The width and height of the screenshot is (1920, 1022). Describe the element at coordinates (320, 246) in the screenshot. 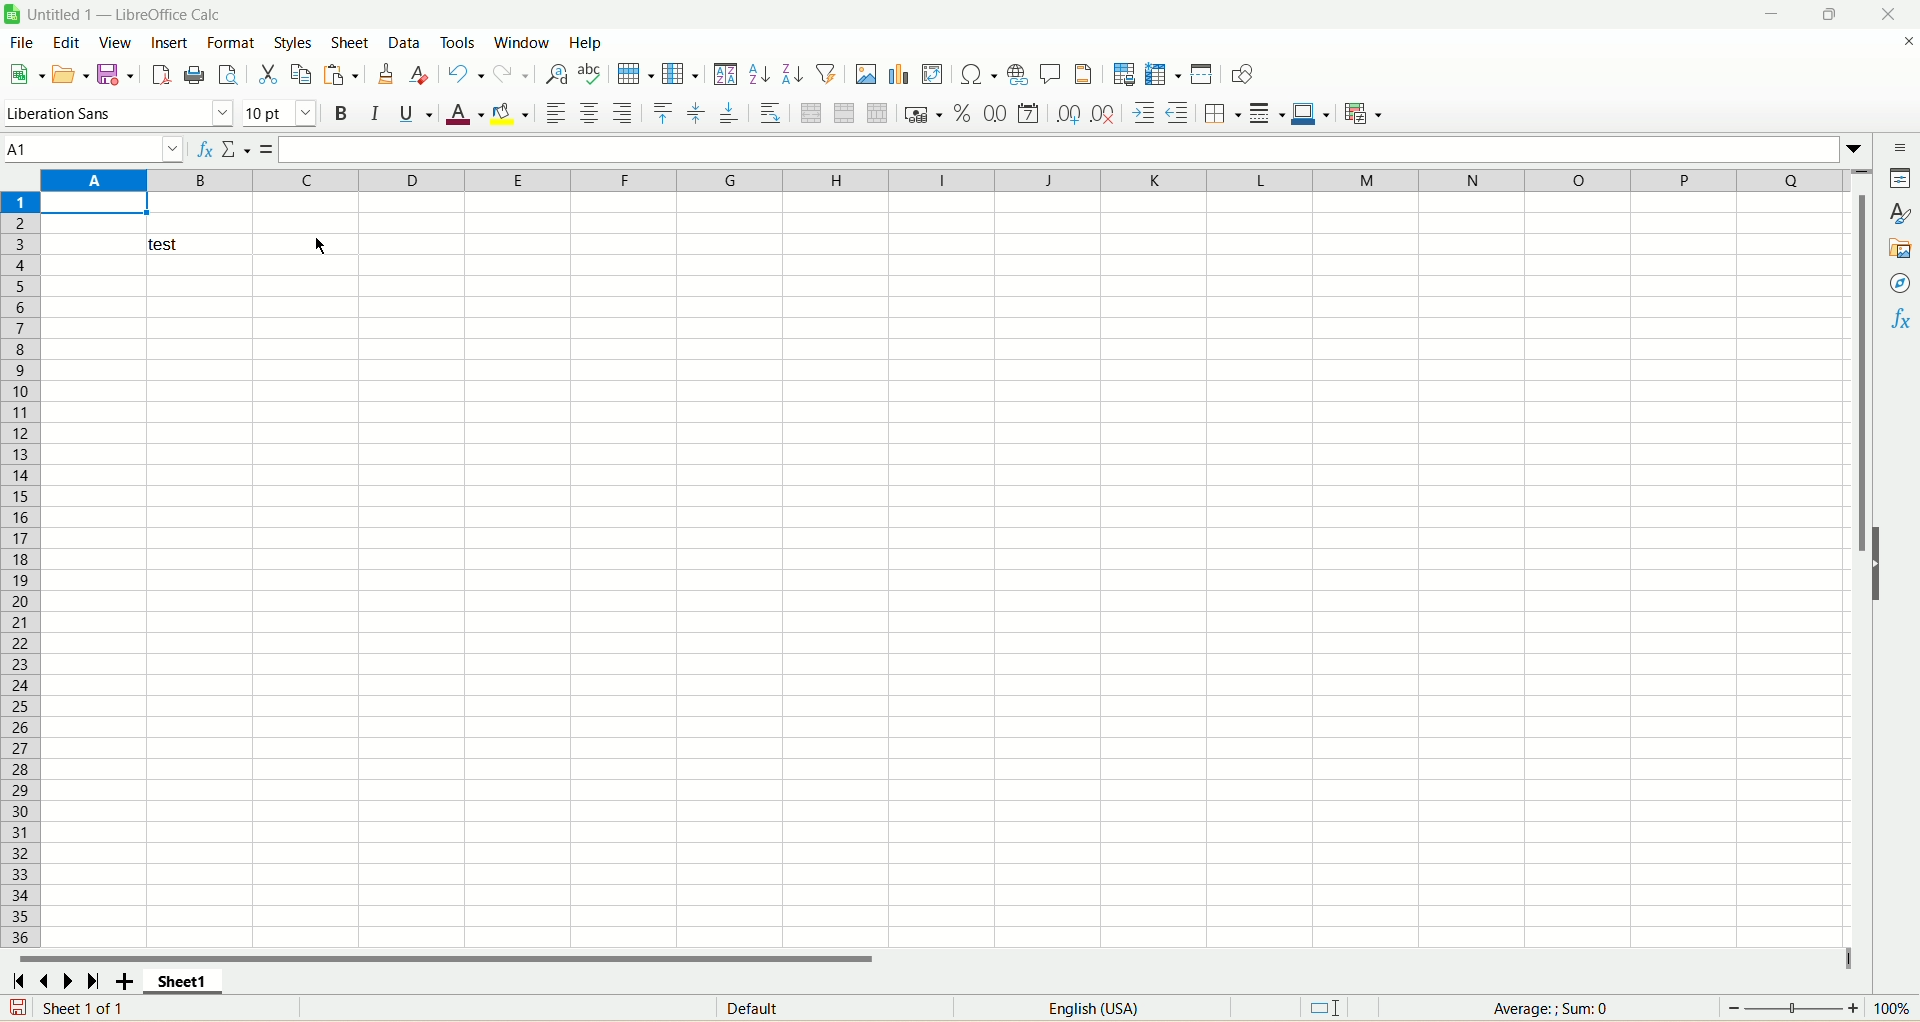

I see `Cursor` at that location.